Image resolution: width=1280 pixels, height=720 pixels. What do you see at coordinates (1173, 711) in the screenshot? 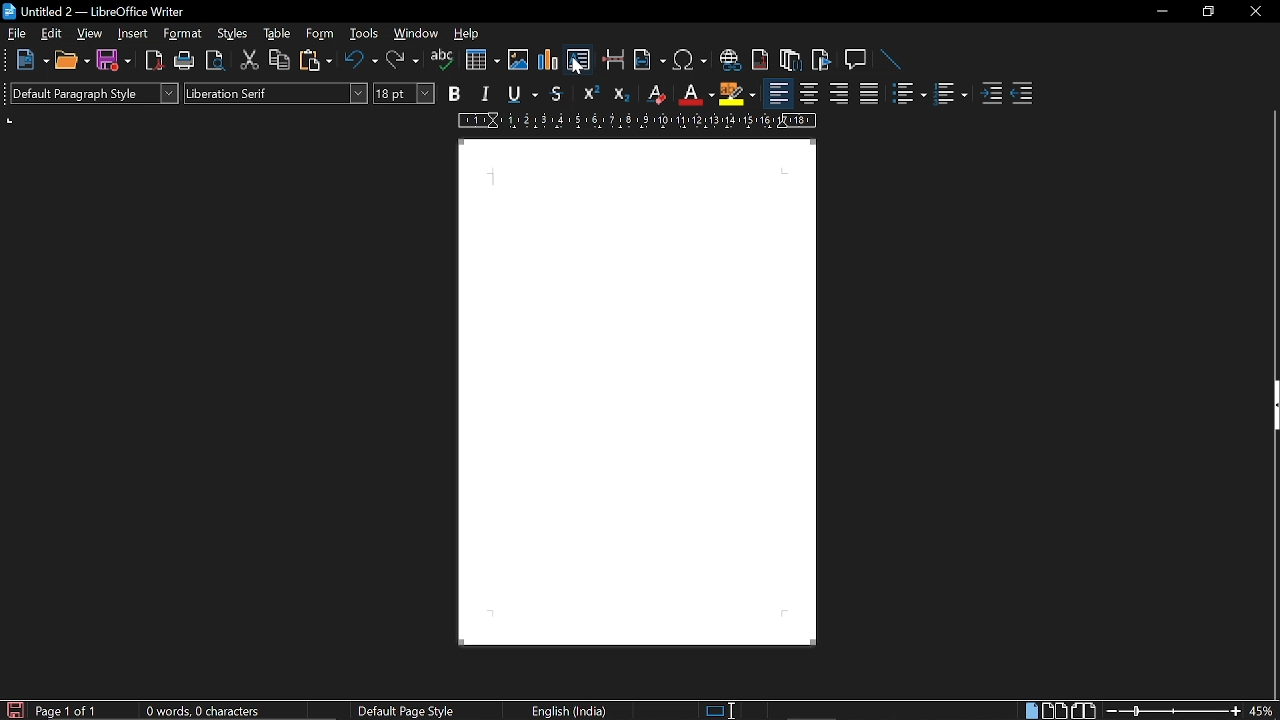
I see `change zoom` at bounding box center [1173, 711].